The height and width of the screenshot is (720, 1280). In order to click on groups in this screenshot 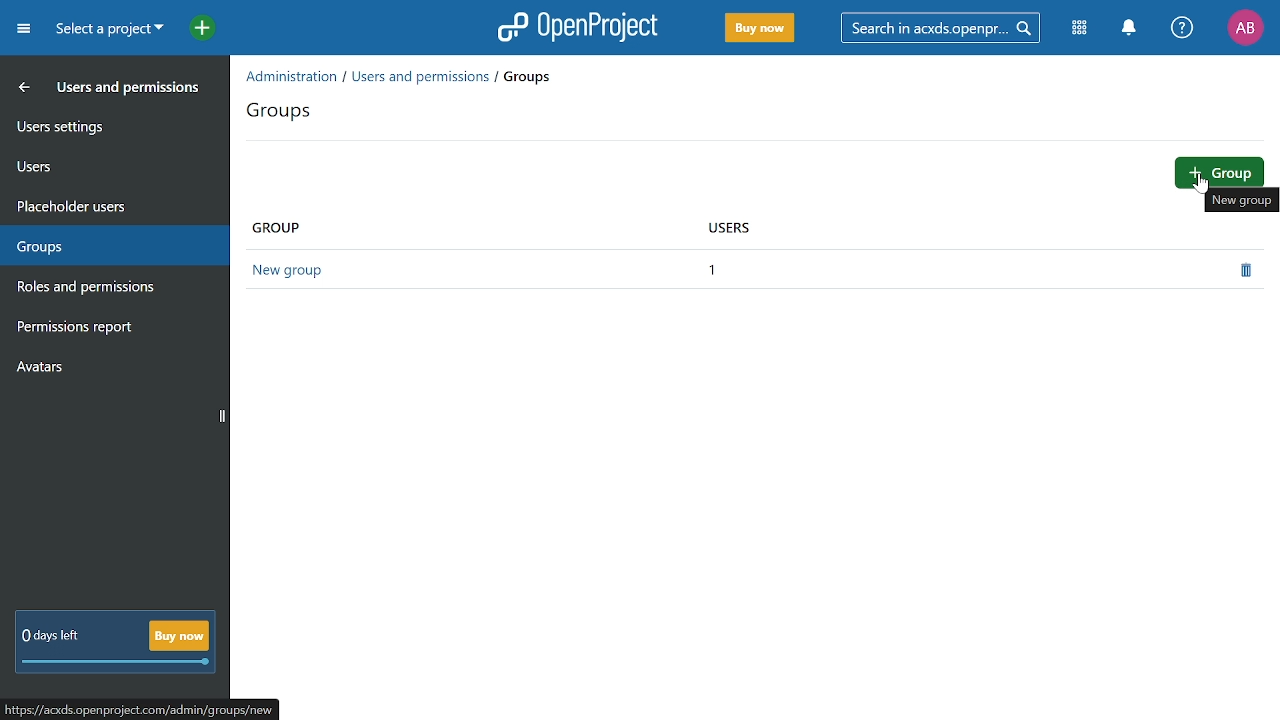, I will do `click(107, 247)`.